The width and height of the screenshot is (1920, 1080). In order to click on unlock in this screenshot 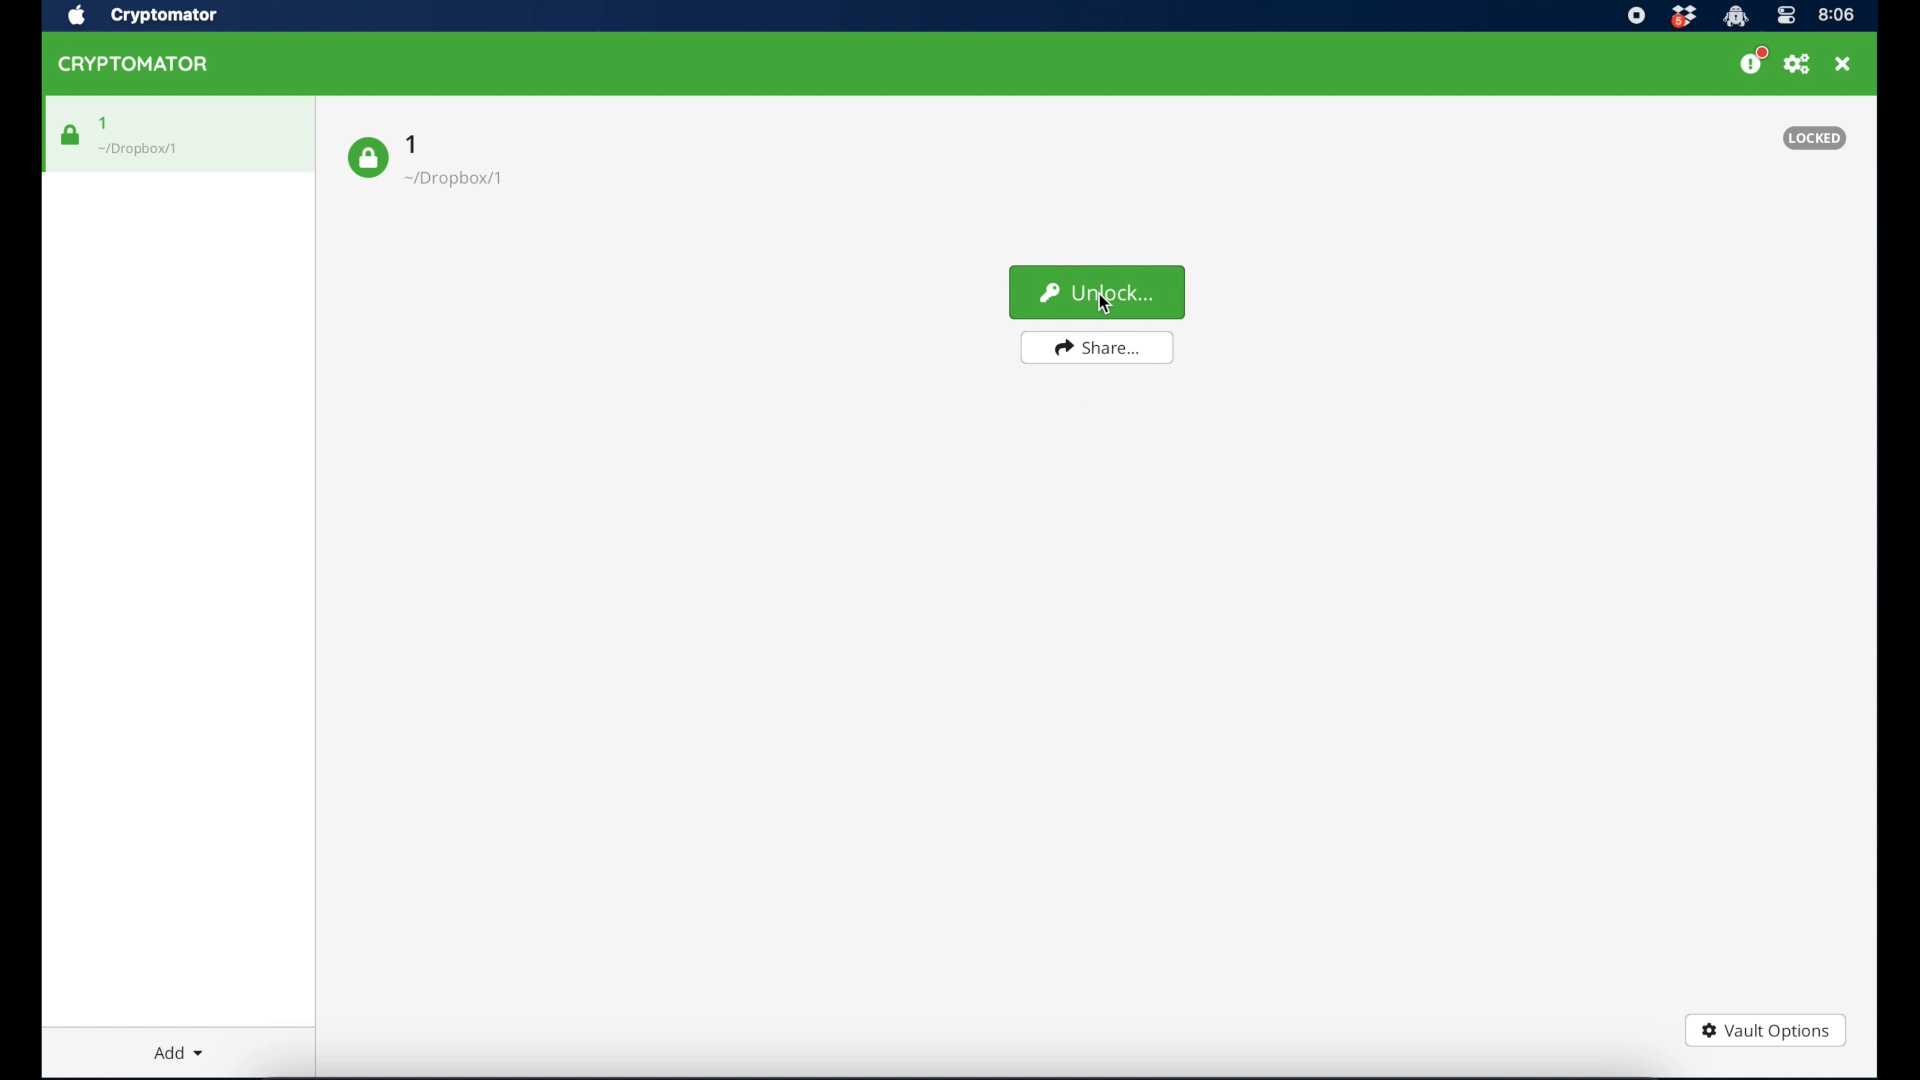, I will do `click(1097, 293)`.